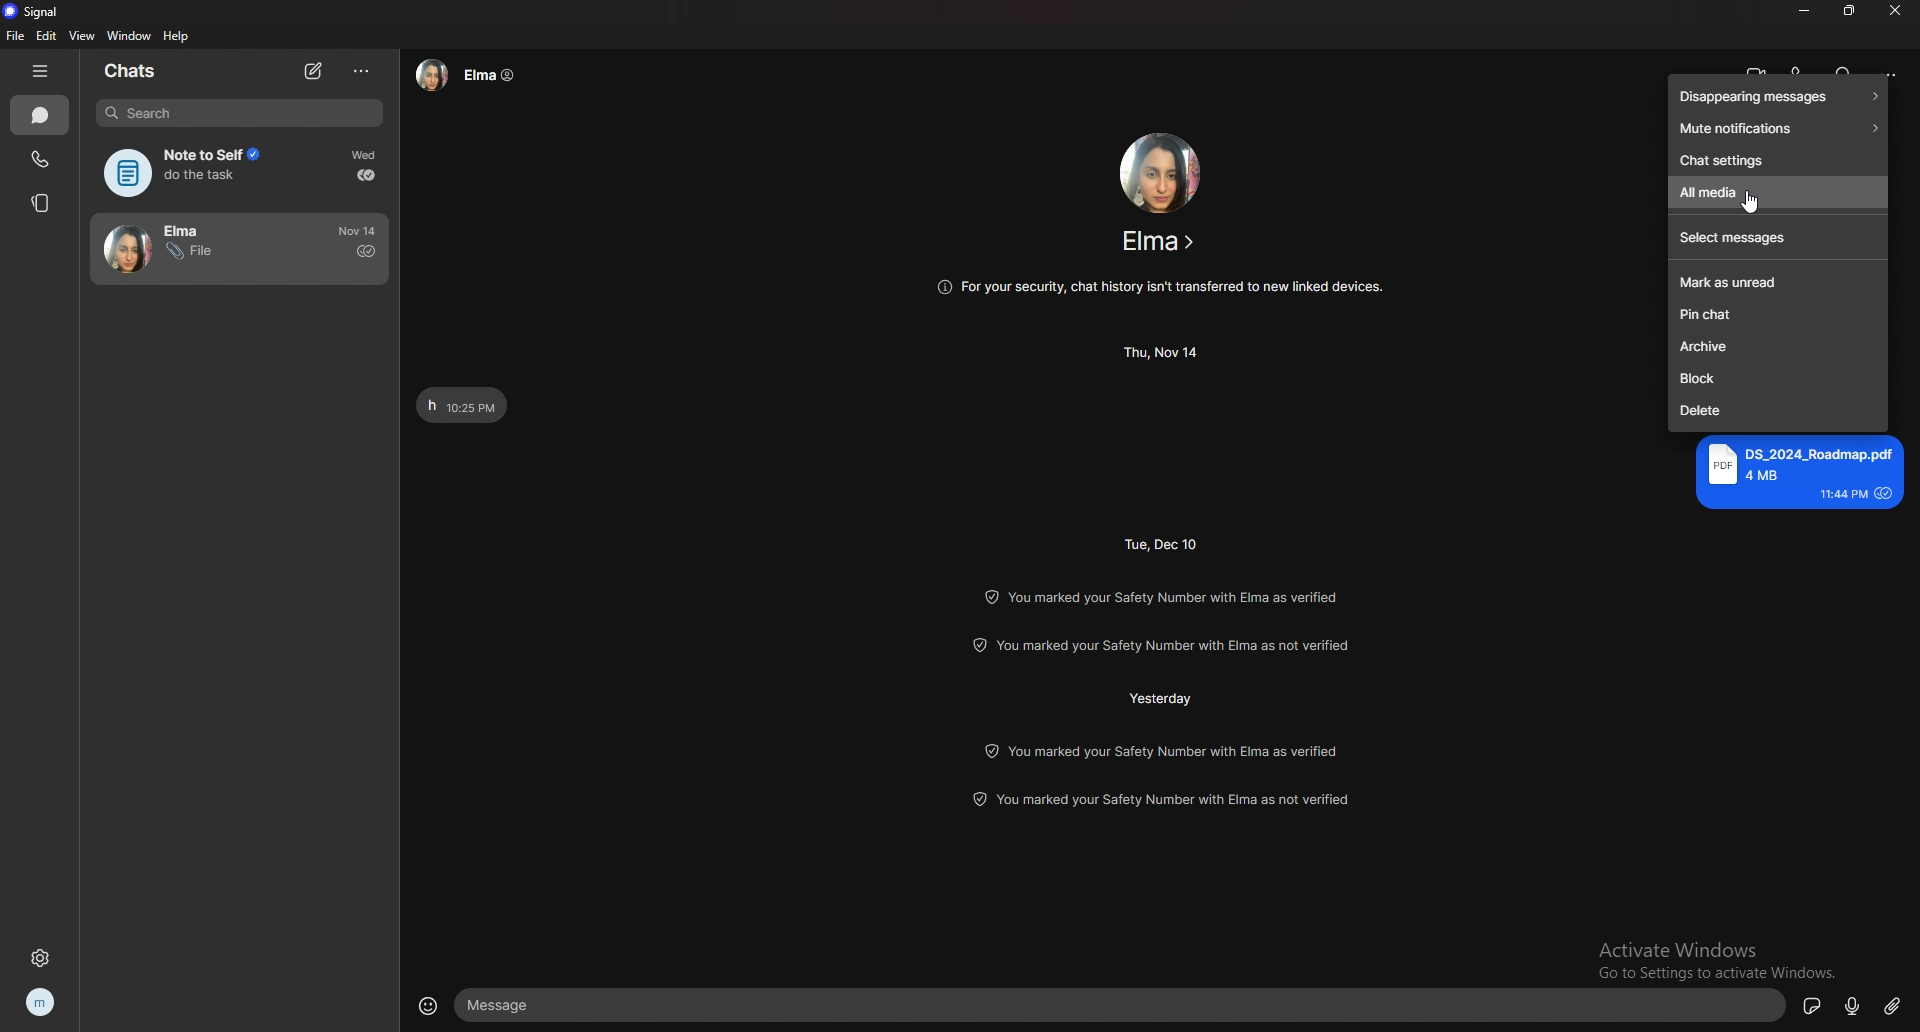  What do you see at coordinates (1159, 241) in the screenshot?
I see `contact info` at bounding box center [1159, 241].